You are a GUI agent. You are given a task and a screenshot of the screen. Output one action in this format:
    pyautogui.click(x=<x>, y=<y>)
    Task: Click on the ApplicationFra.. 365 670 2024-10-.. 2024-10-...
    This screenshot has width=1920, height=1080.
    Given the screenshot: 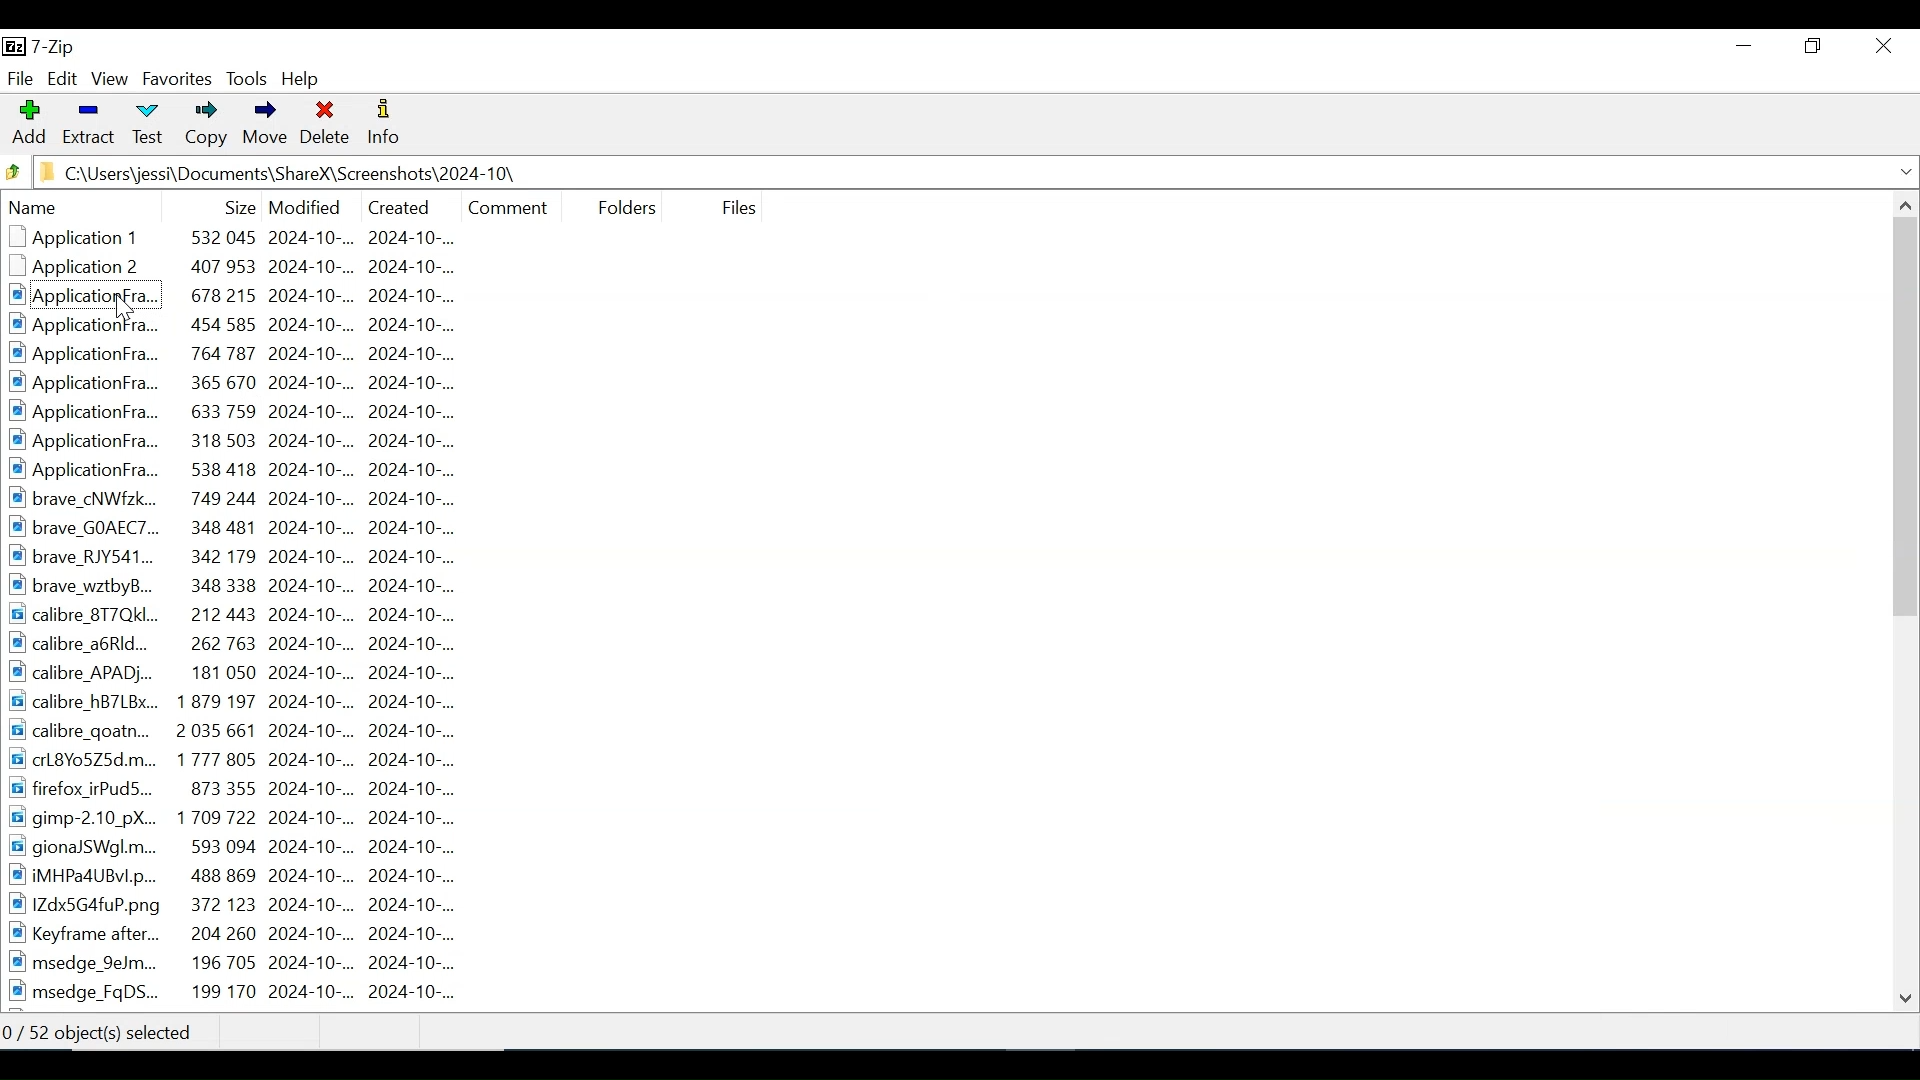 What is the action you would take?
    pyautogui.click(x=245, y=382)
    